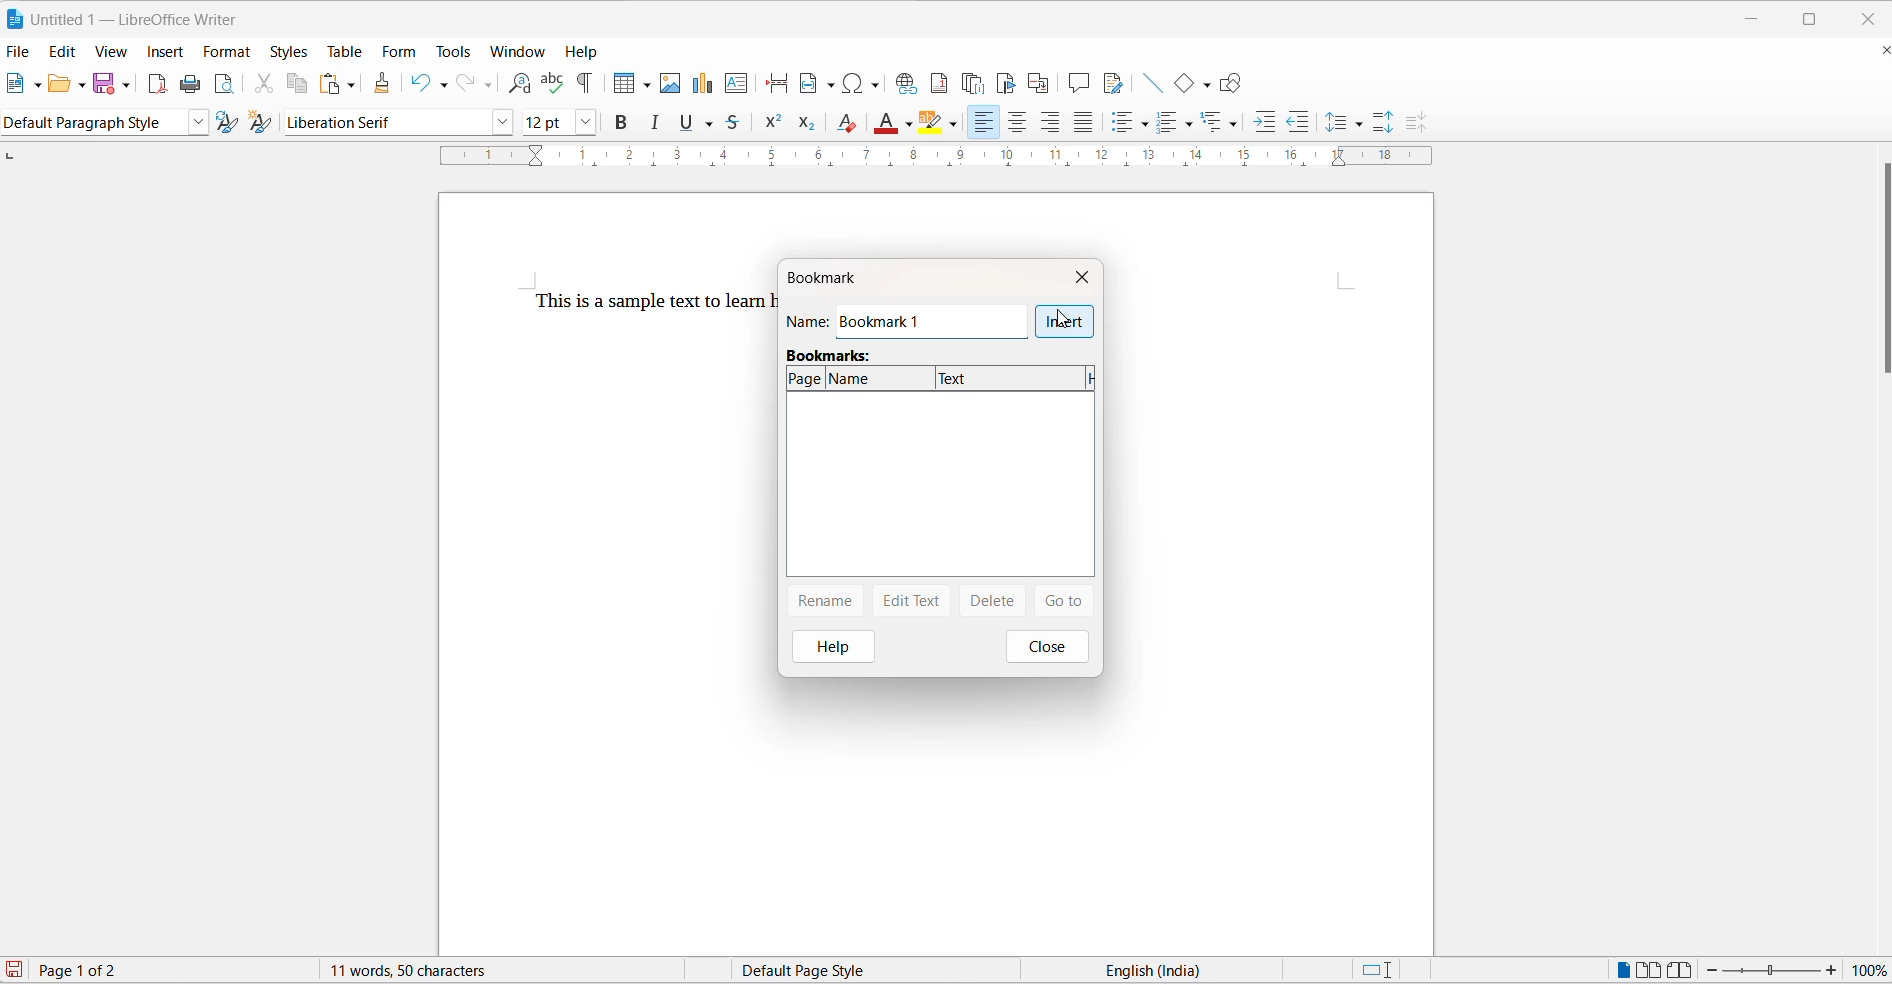 The image size is (1892, 984). Describe the element at coordinates (1019, 122) in the screenshot. I see `text align center` at that location.